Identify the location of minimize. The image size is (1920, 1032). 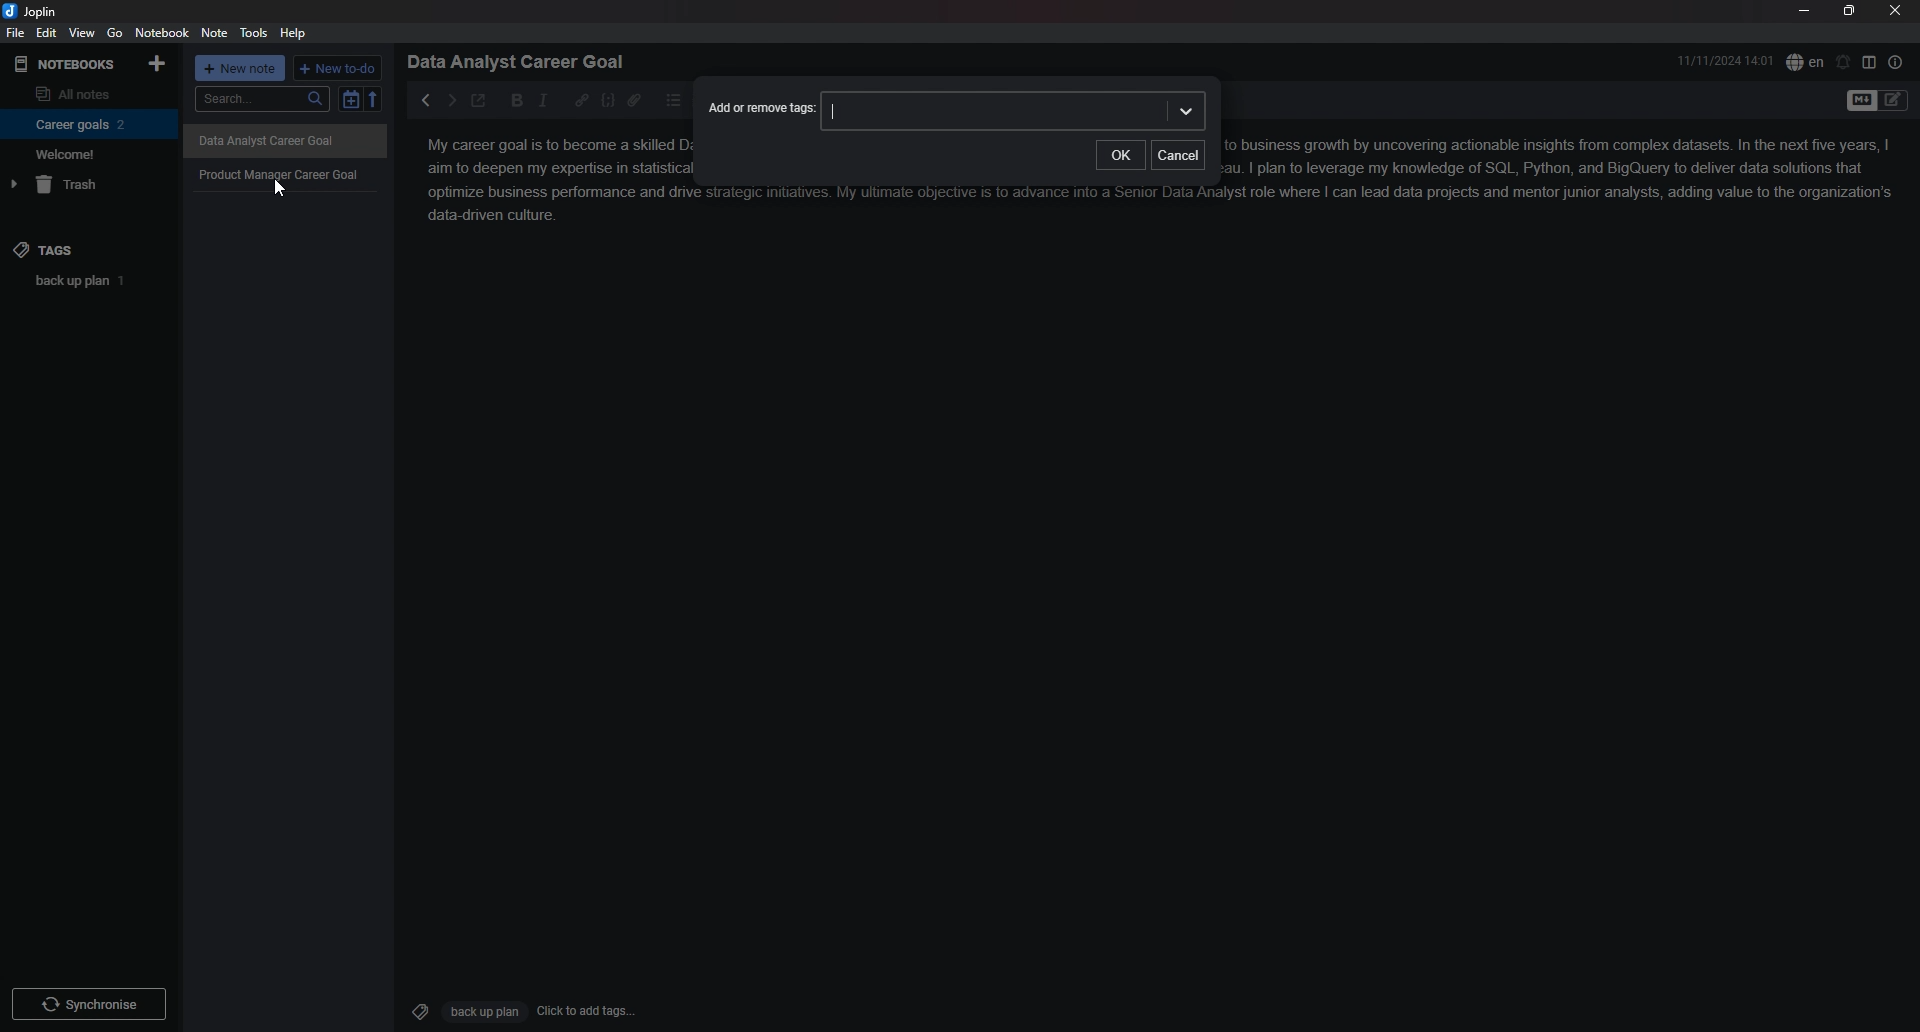
(1803, 10).